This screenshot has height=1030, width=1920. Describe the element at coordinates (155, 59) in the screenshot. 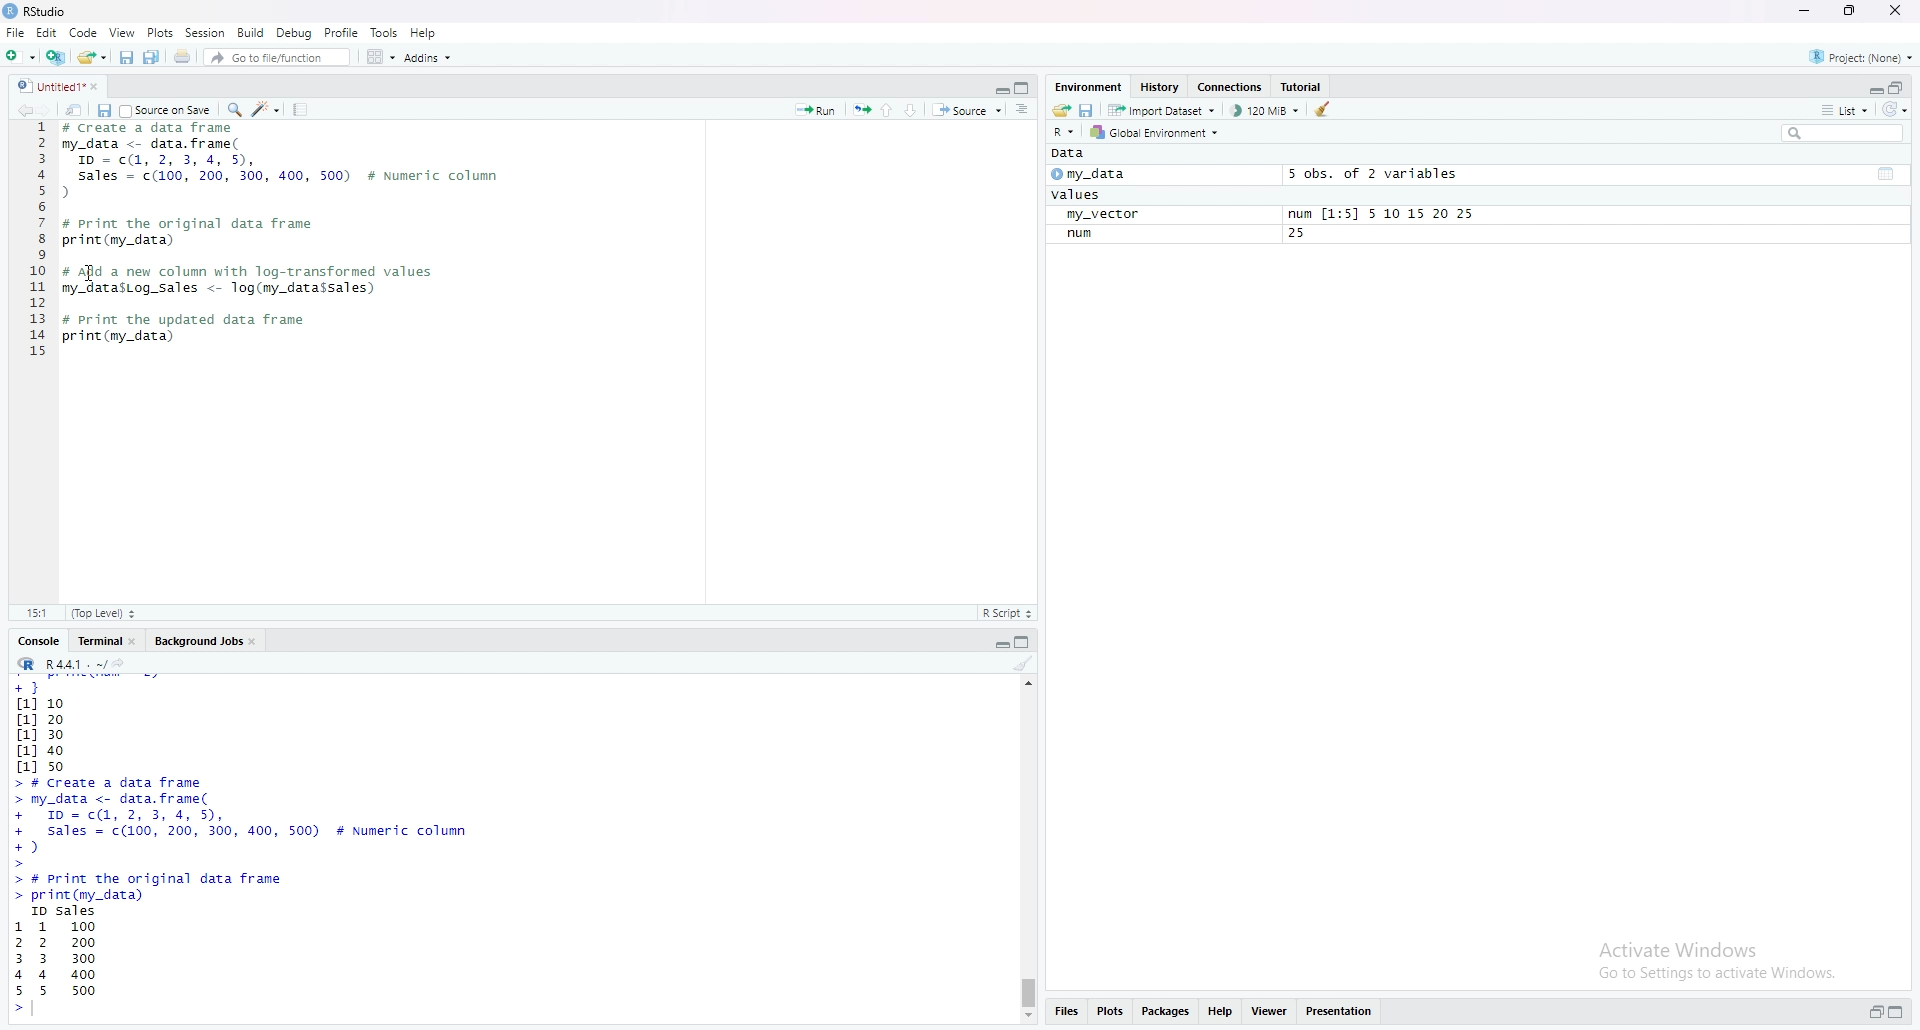

I see `save all open documents` at that location.